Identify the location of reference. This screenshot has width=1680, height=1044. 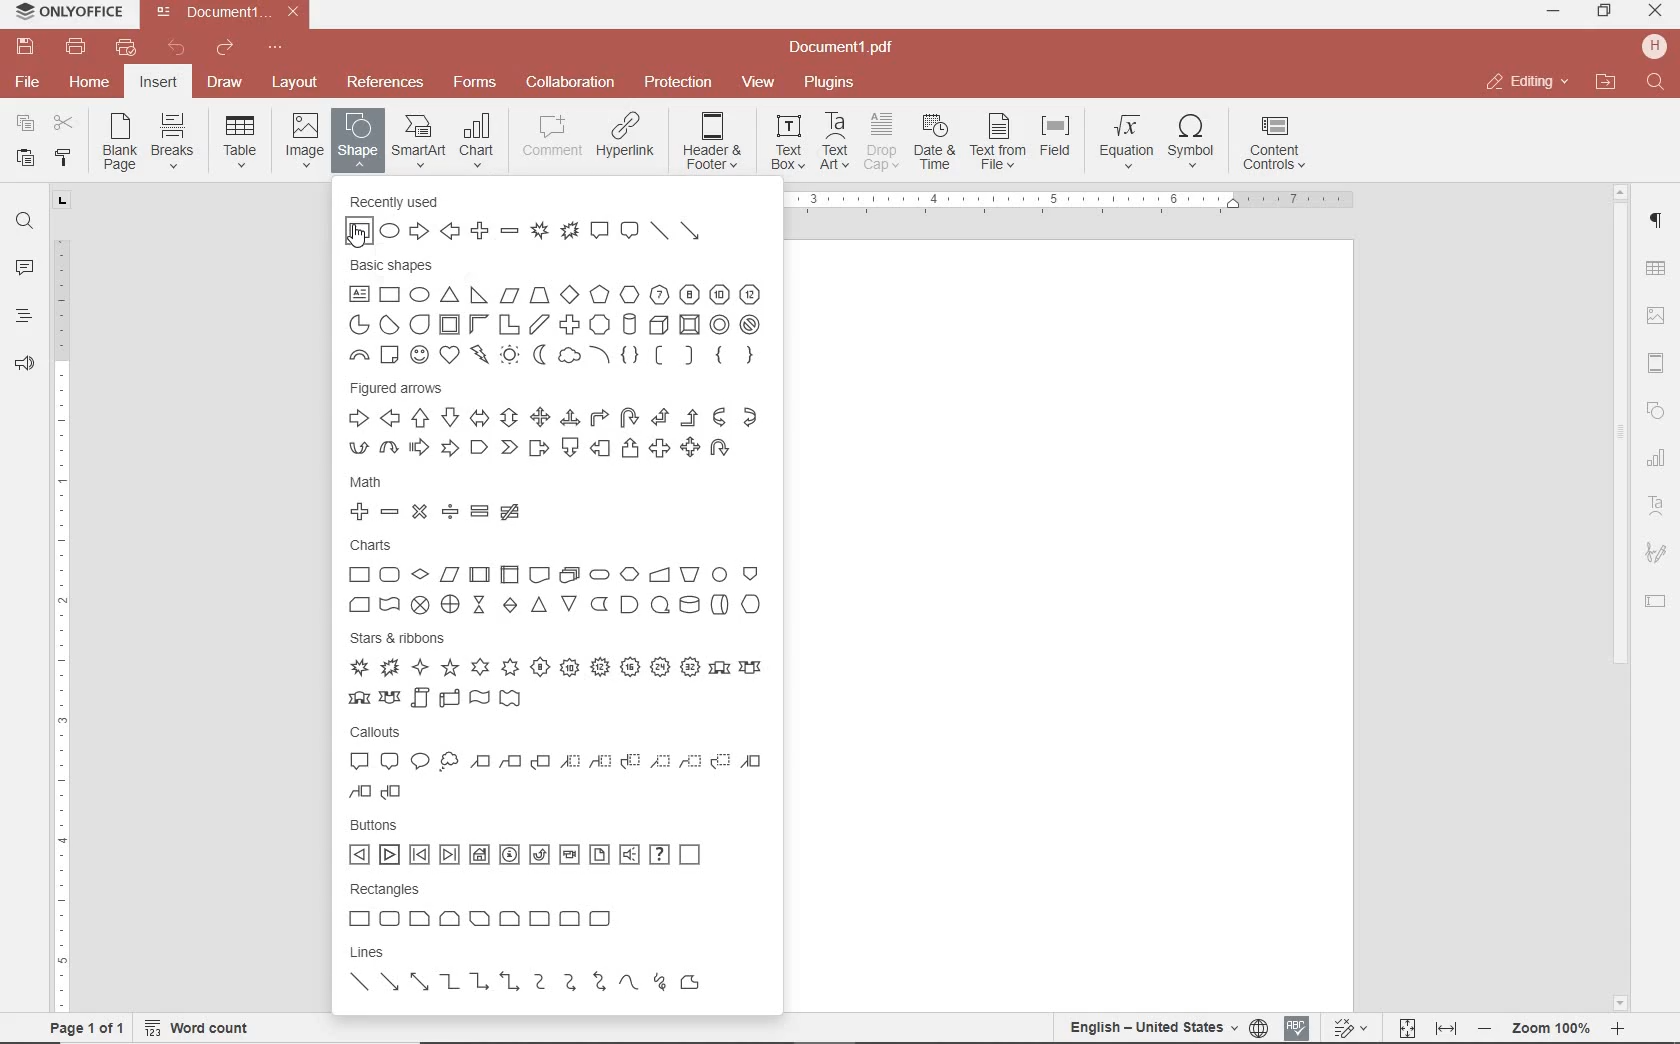
(383, 83).